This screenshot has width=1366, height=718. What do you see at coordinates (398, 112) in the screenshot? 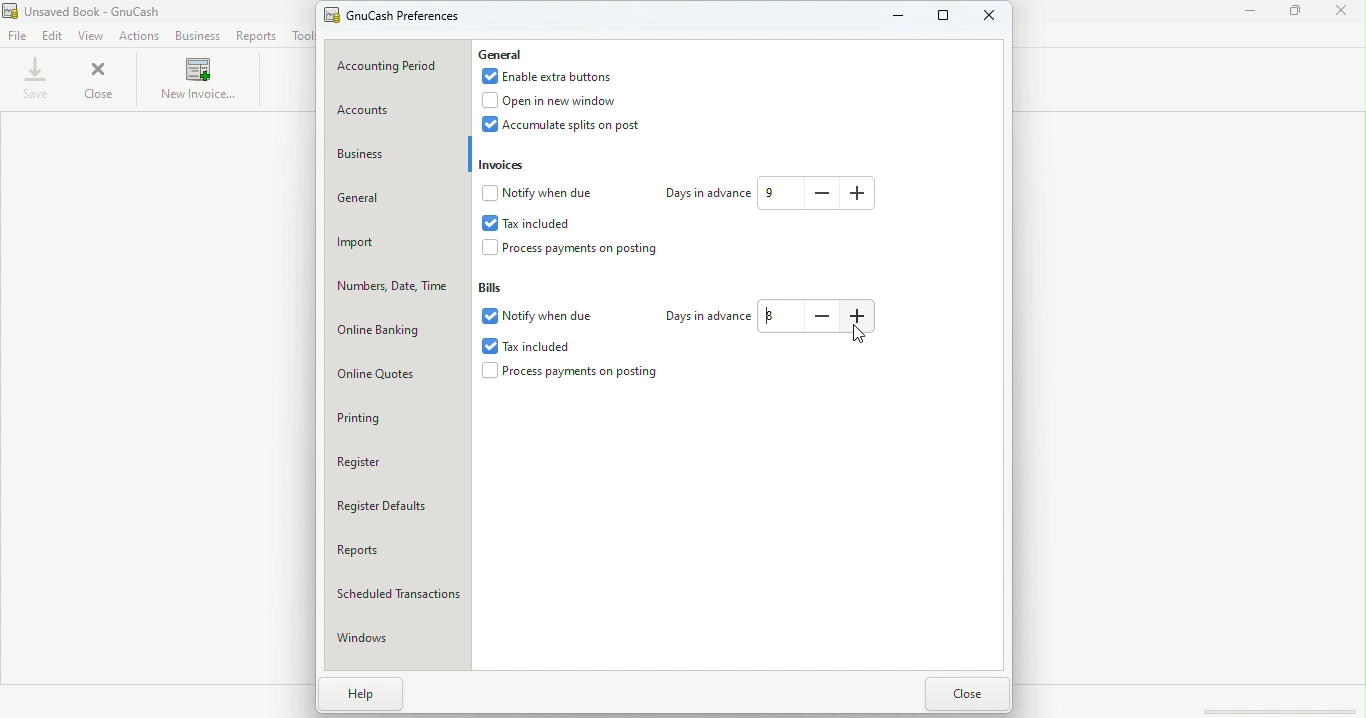
I see `Accounts` at bounding box center [398, 112].